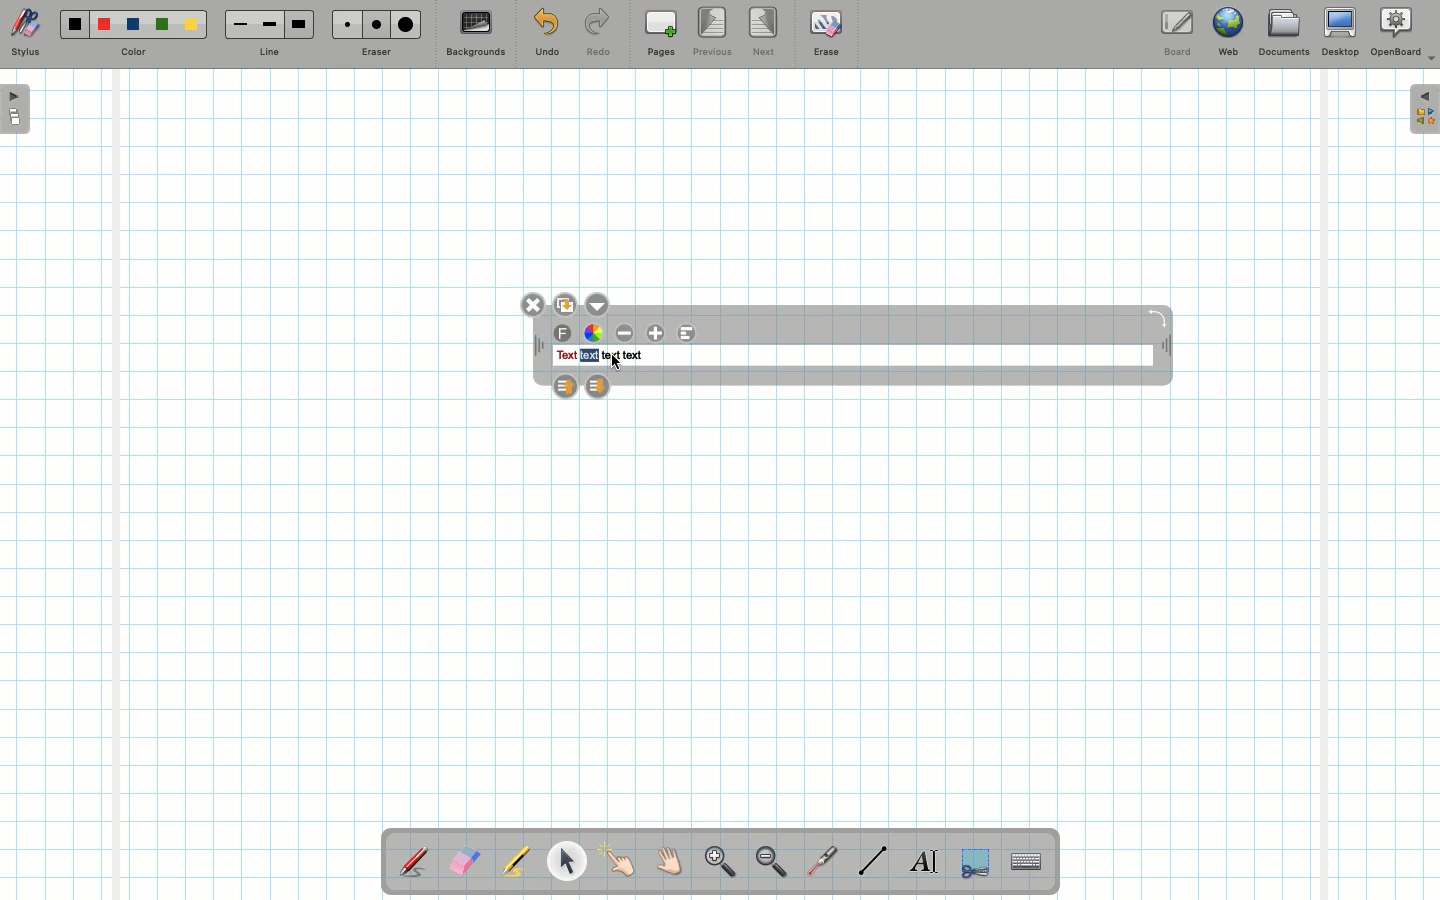 This screenshot has height=900, width=1440. Describe the element at coordinates (565, 356) in the screenshot. I see `text` at that location.